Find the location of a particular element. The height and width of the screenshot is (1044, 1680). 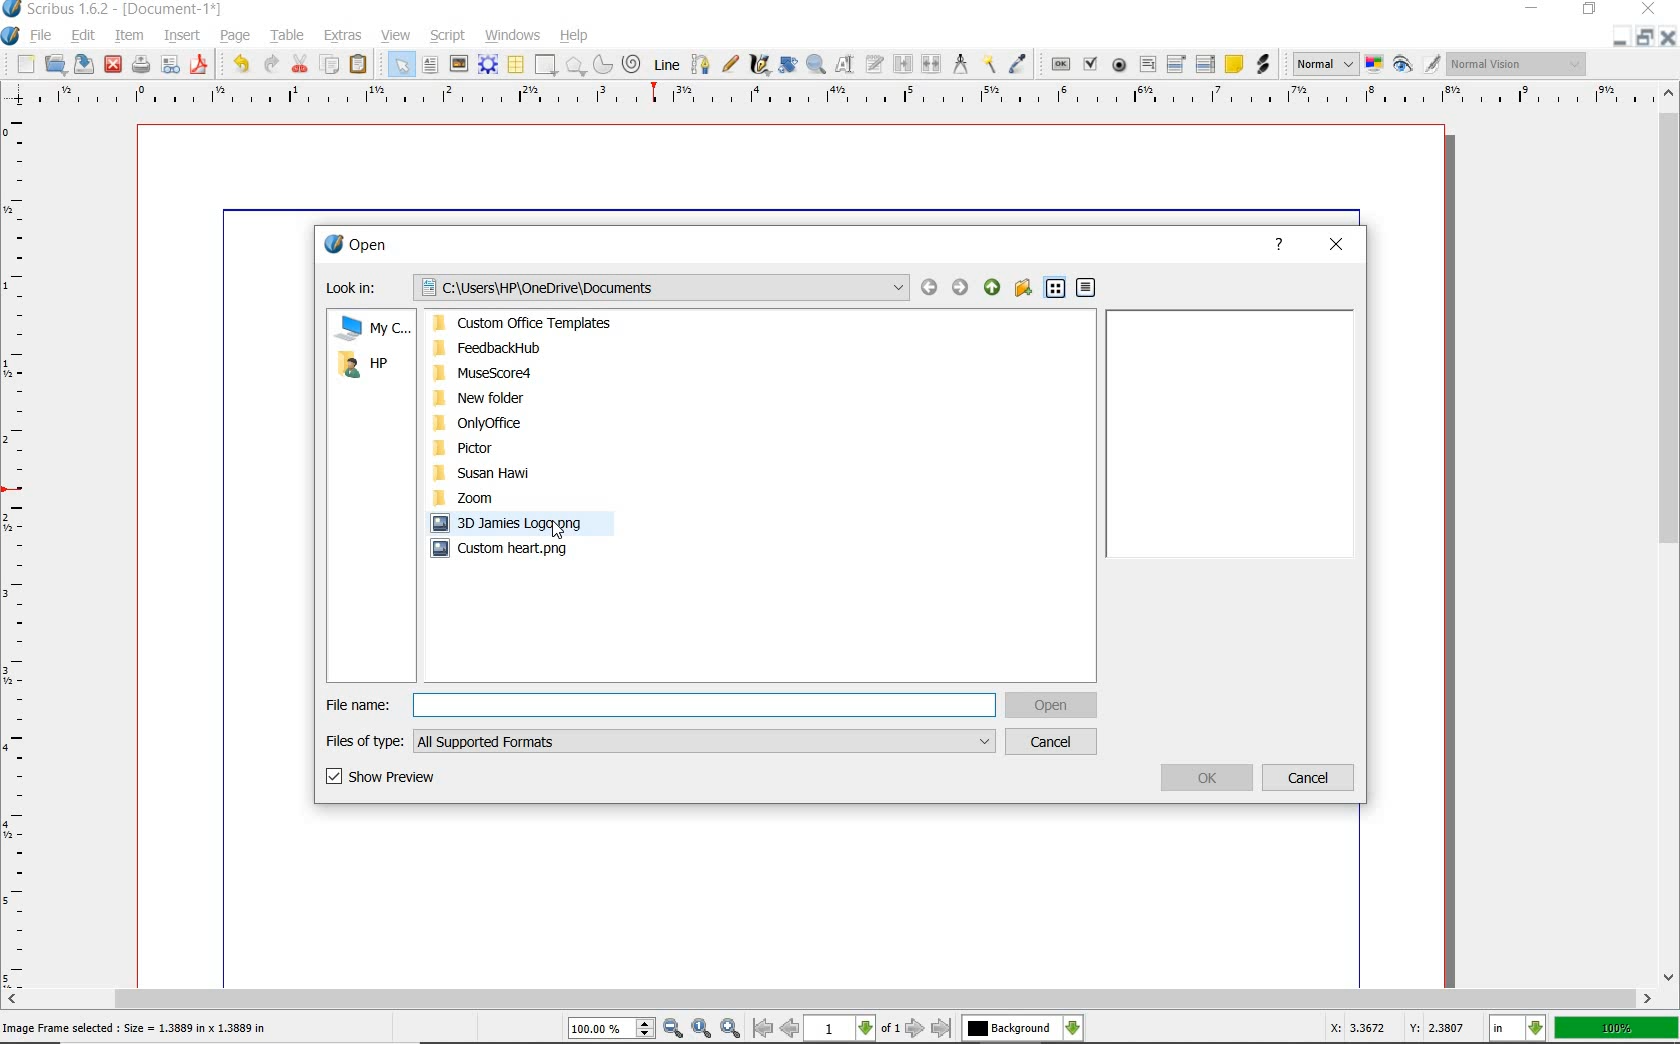

Cursor Coordinates is located at coordinates (1394, 1031).